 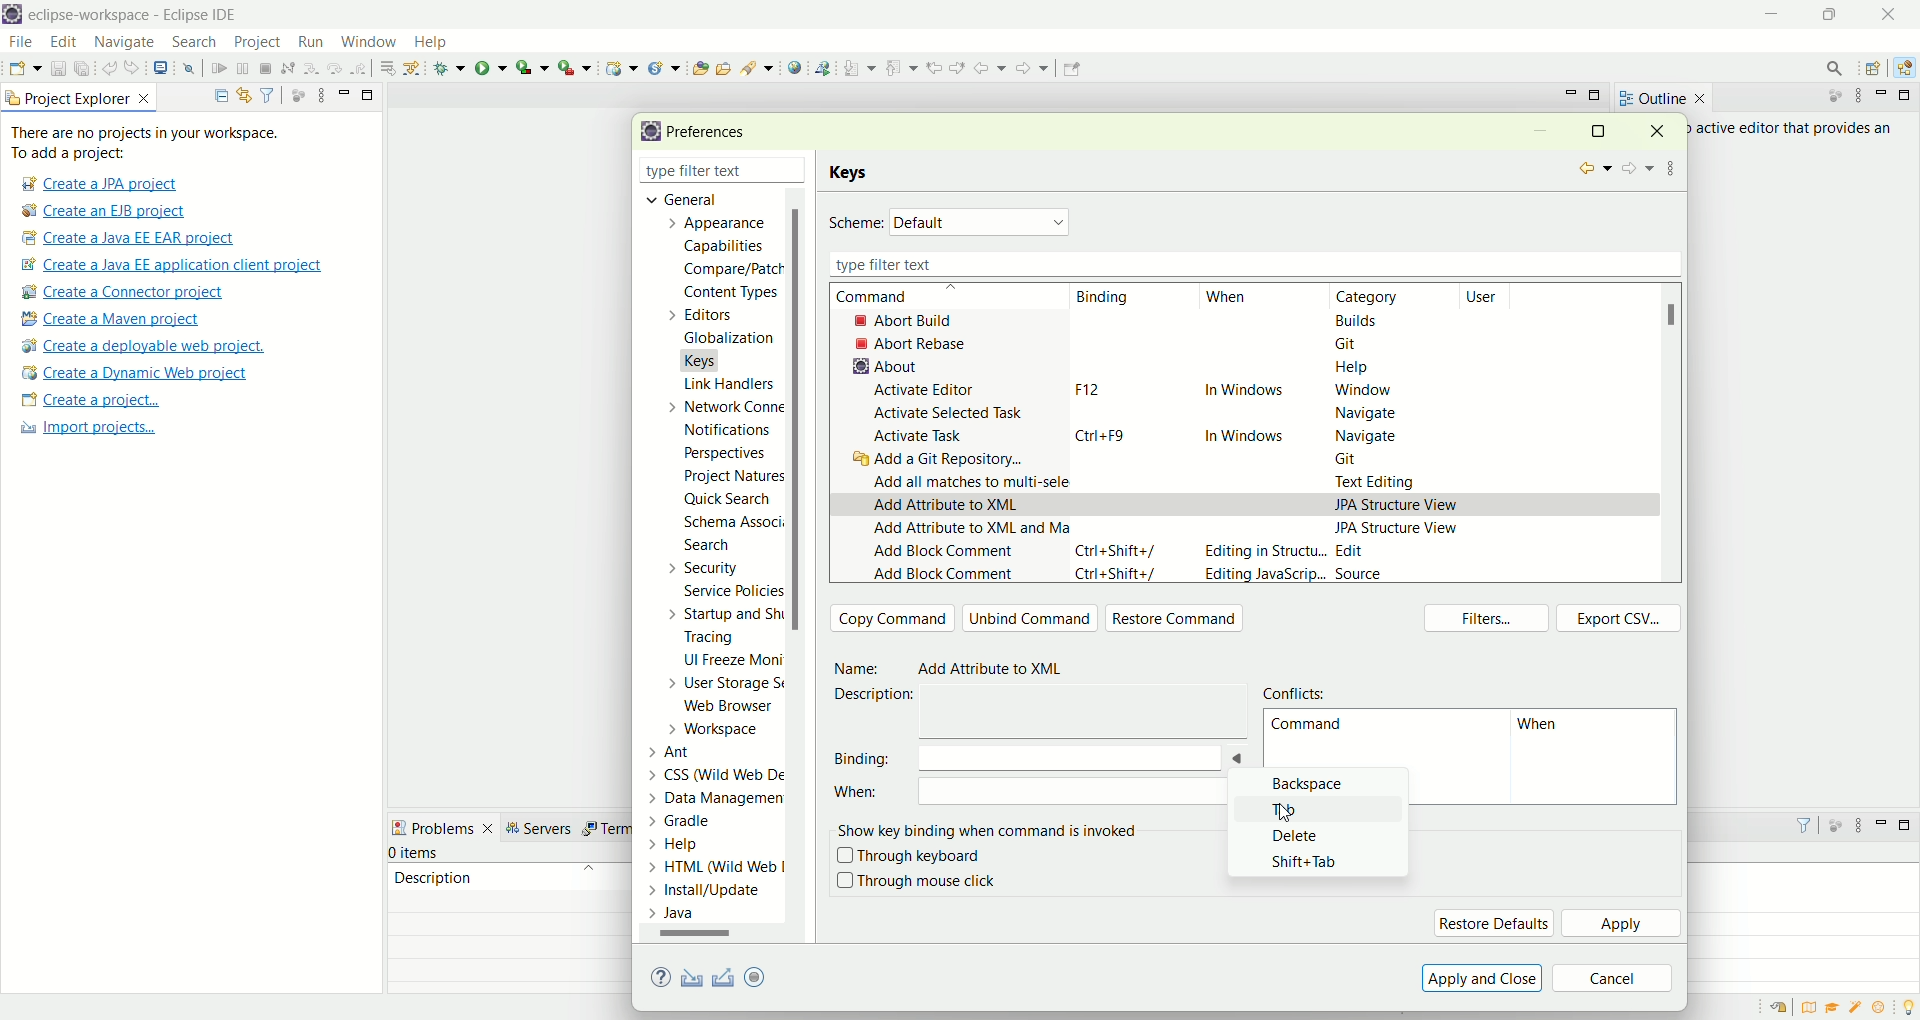 What do you see at coordinates (1381, 483) in the screenshot?
I see `text editing` at bounding box center [1381, 483].